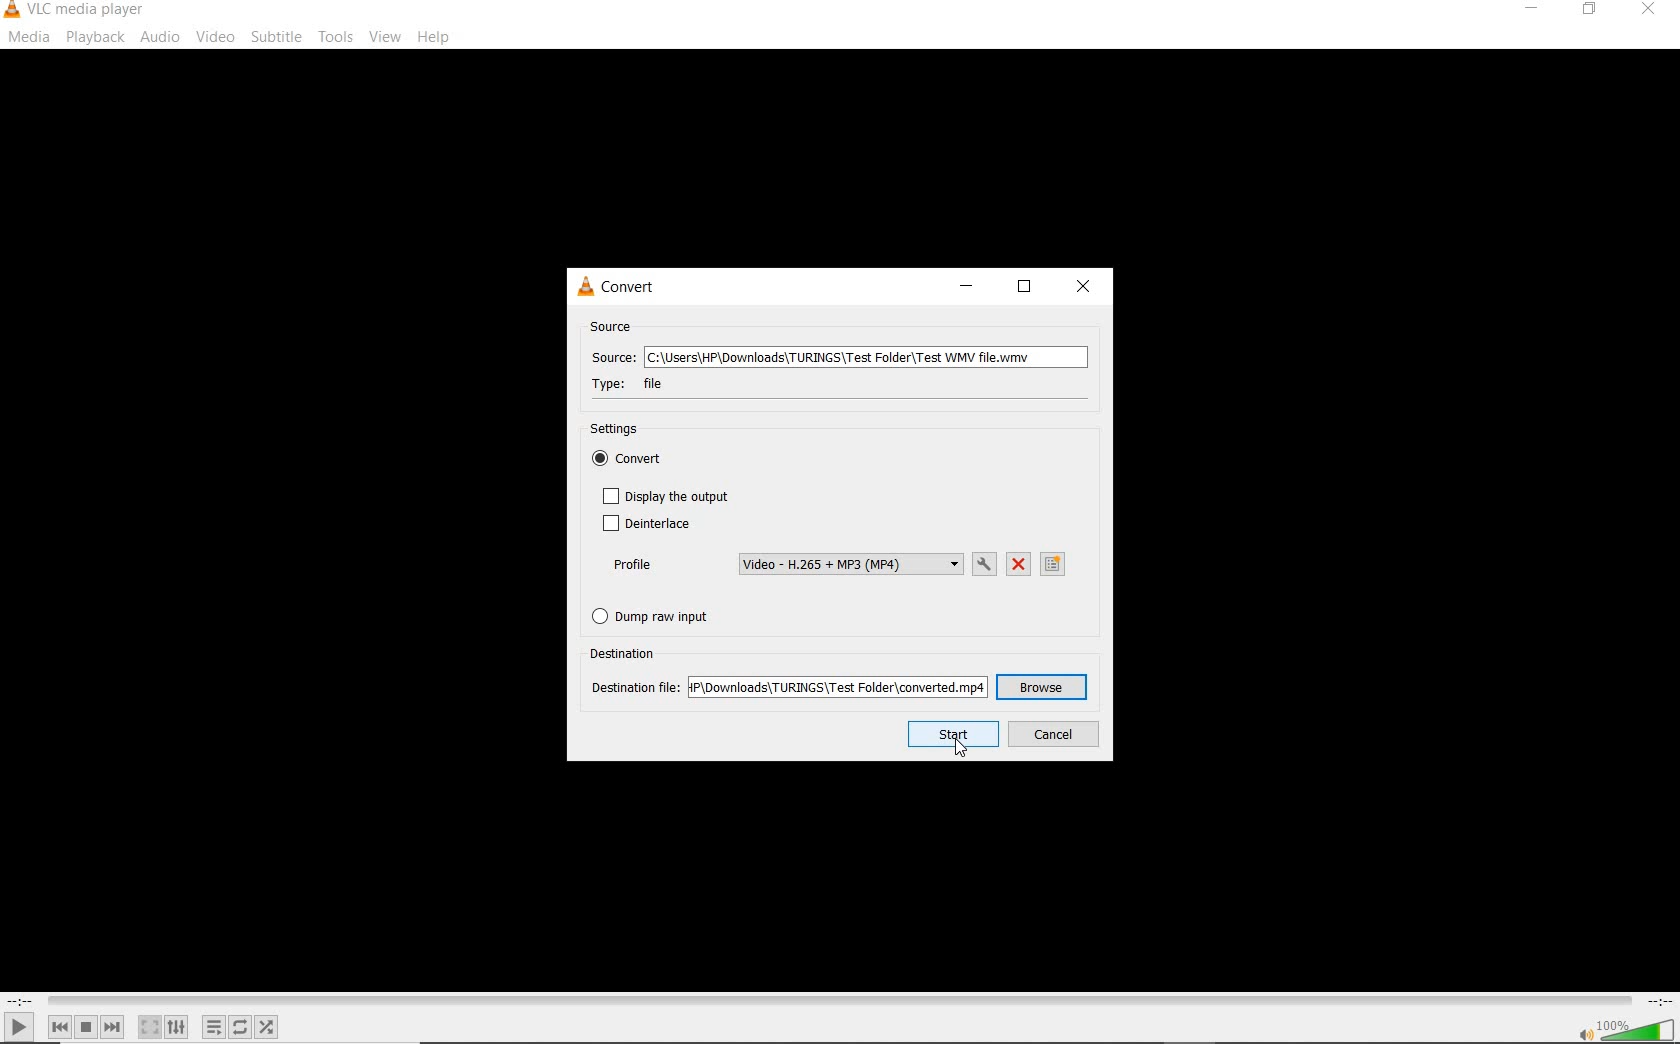  What do you see at coordinates (645, 525) in the screenshot?
I see `Deinterlace` at bounding box center [645, 525].